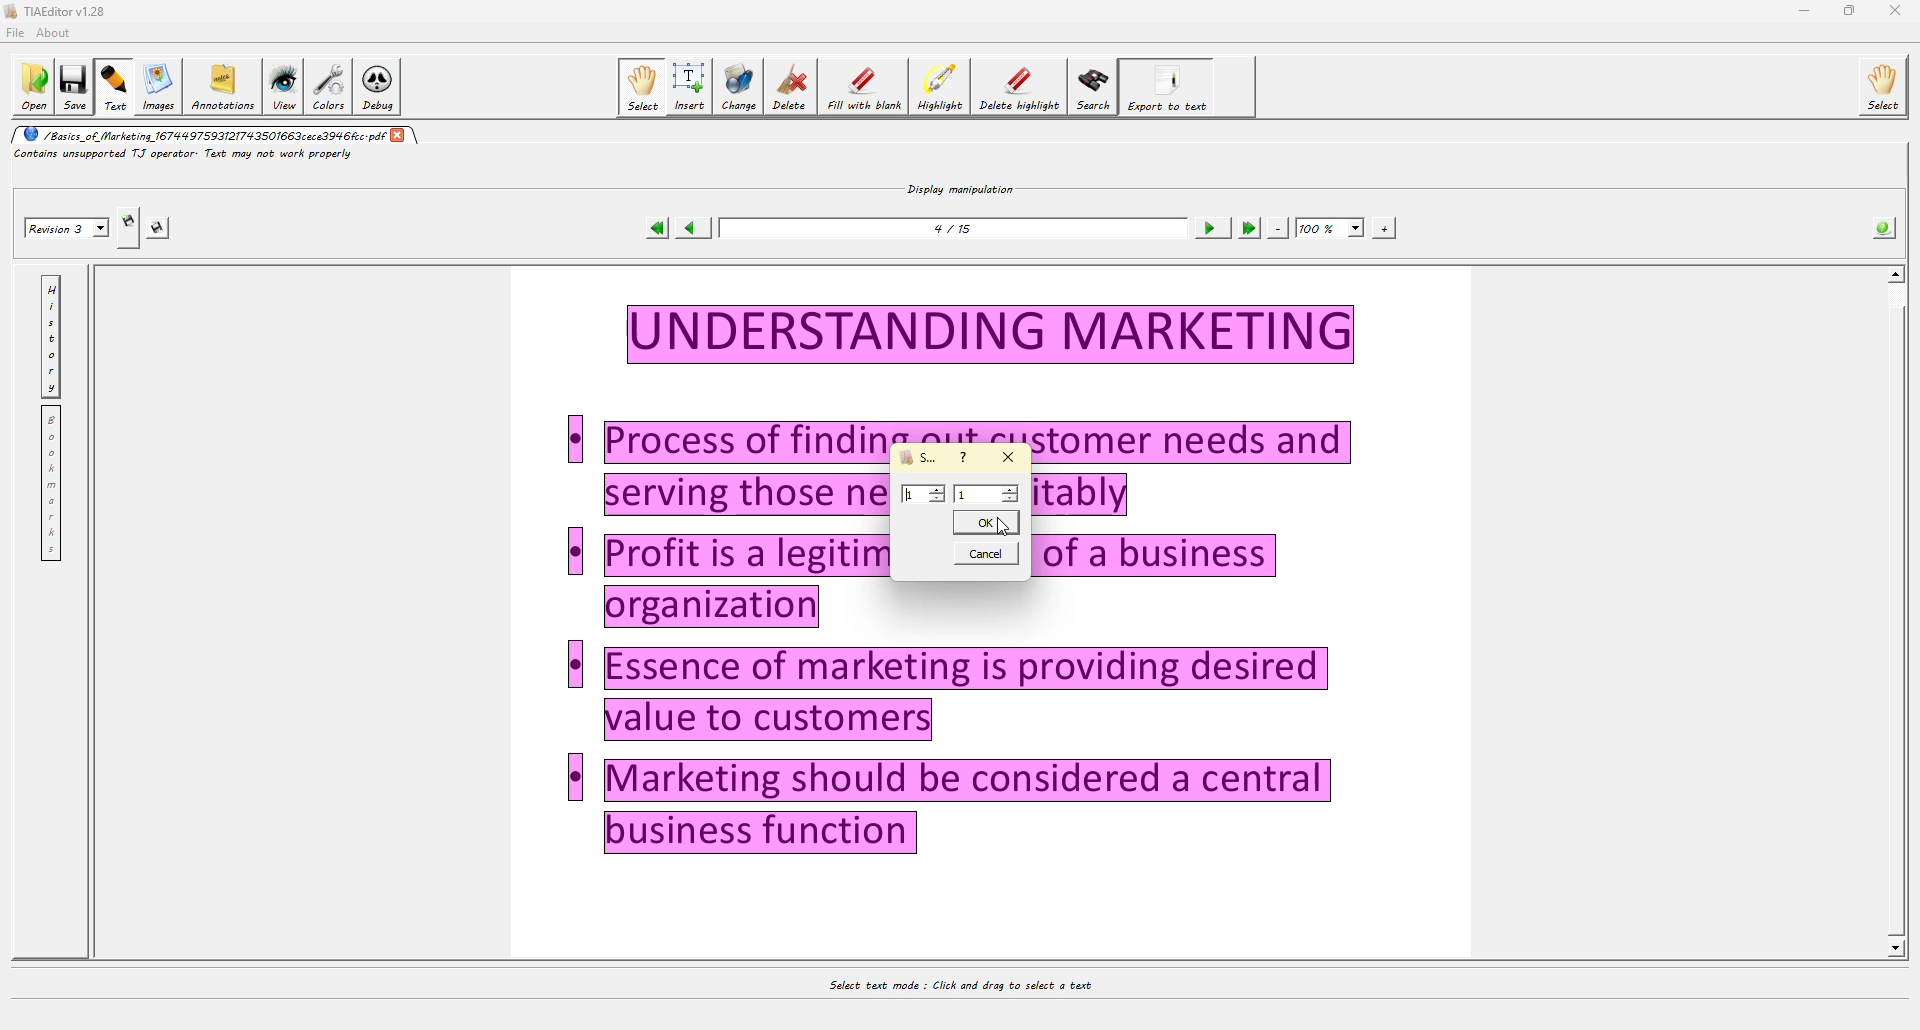  What do you see at coordinates (689, 84) in the screenshot?
I see `isert` at bounding box center [689, 84].